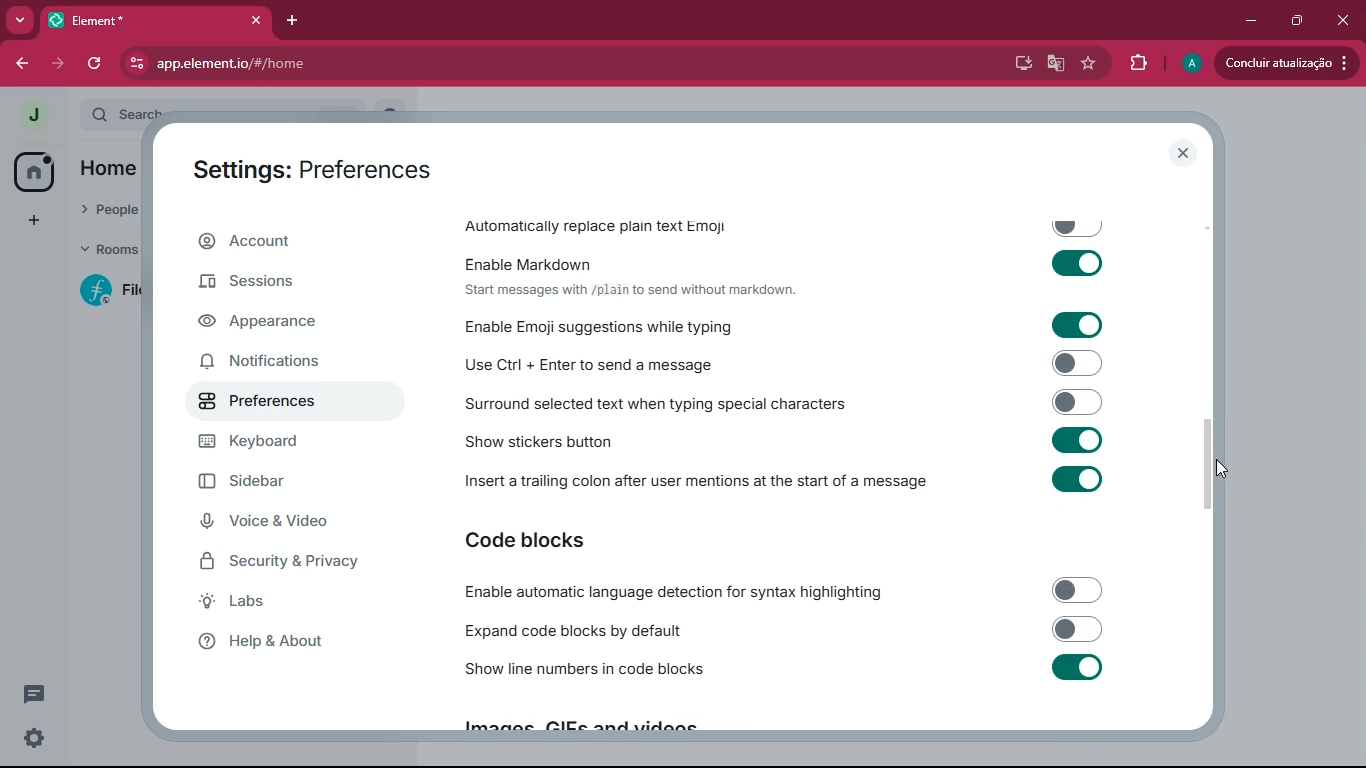 The height and width of the screenshot is (768, 1366). I want to click on element, so click(155, 18).